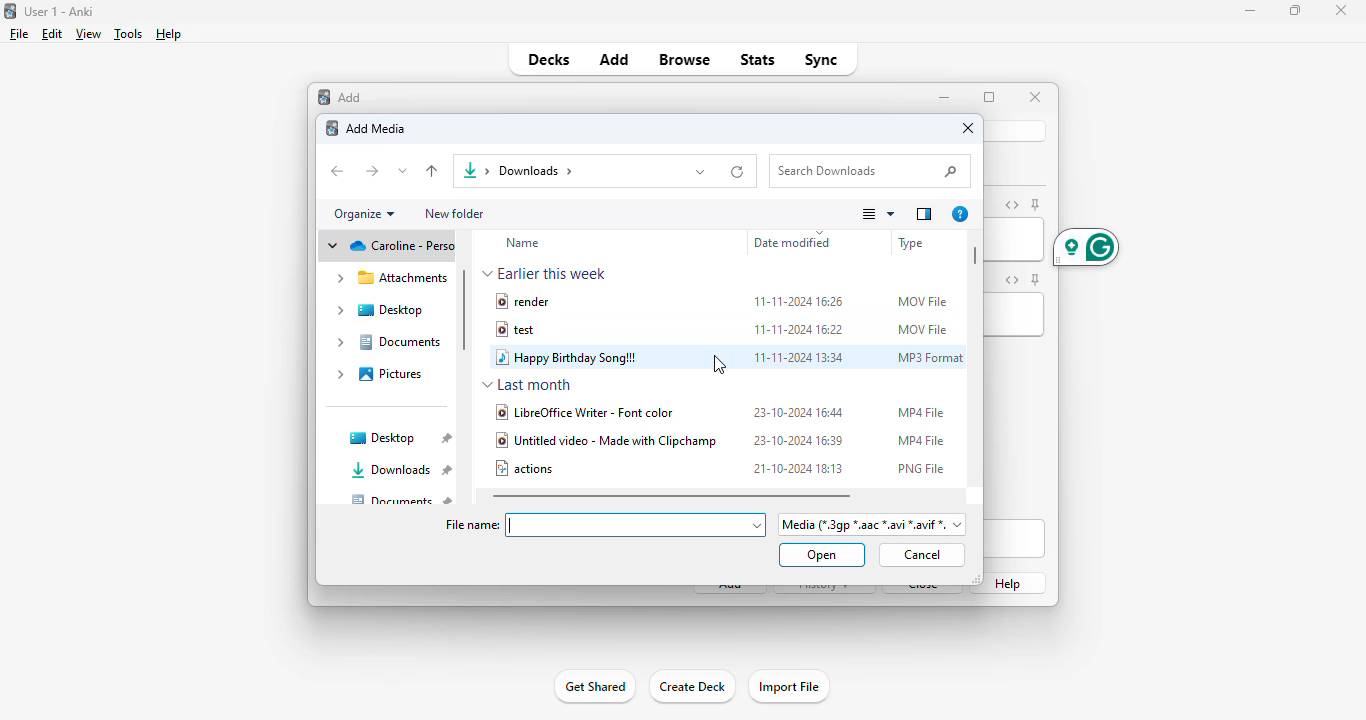  I want to click on edit, so click(53, 33).